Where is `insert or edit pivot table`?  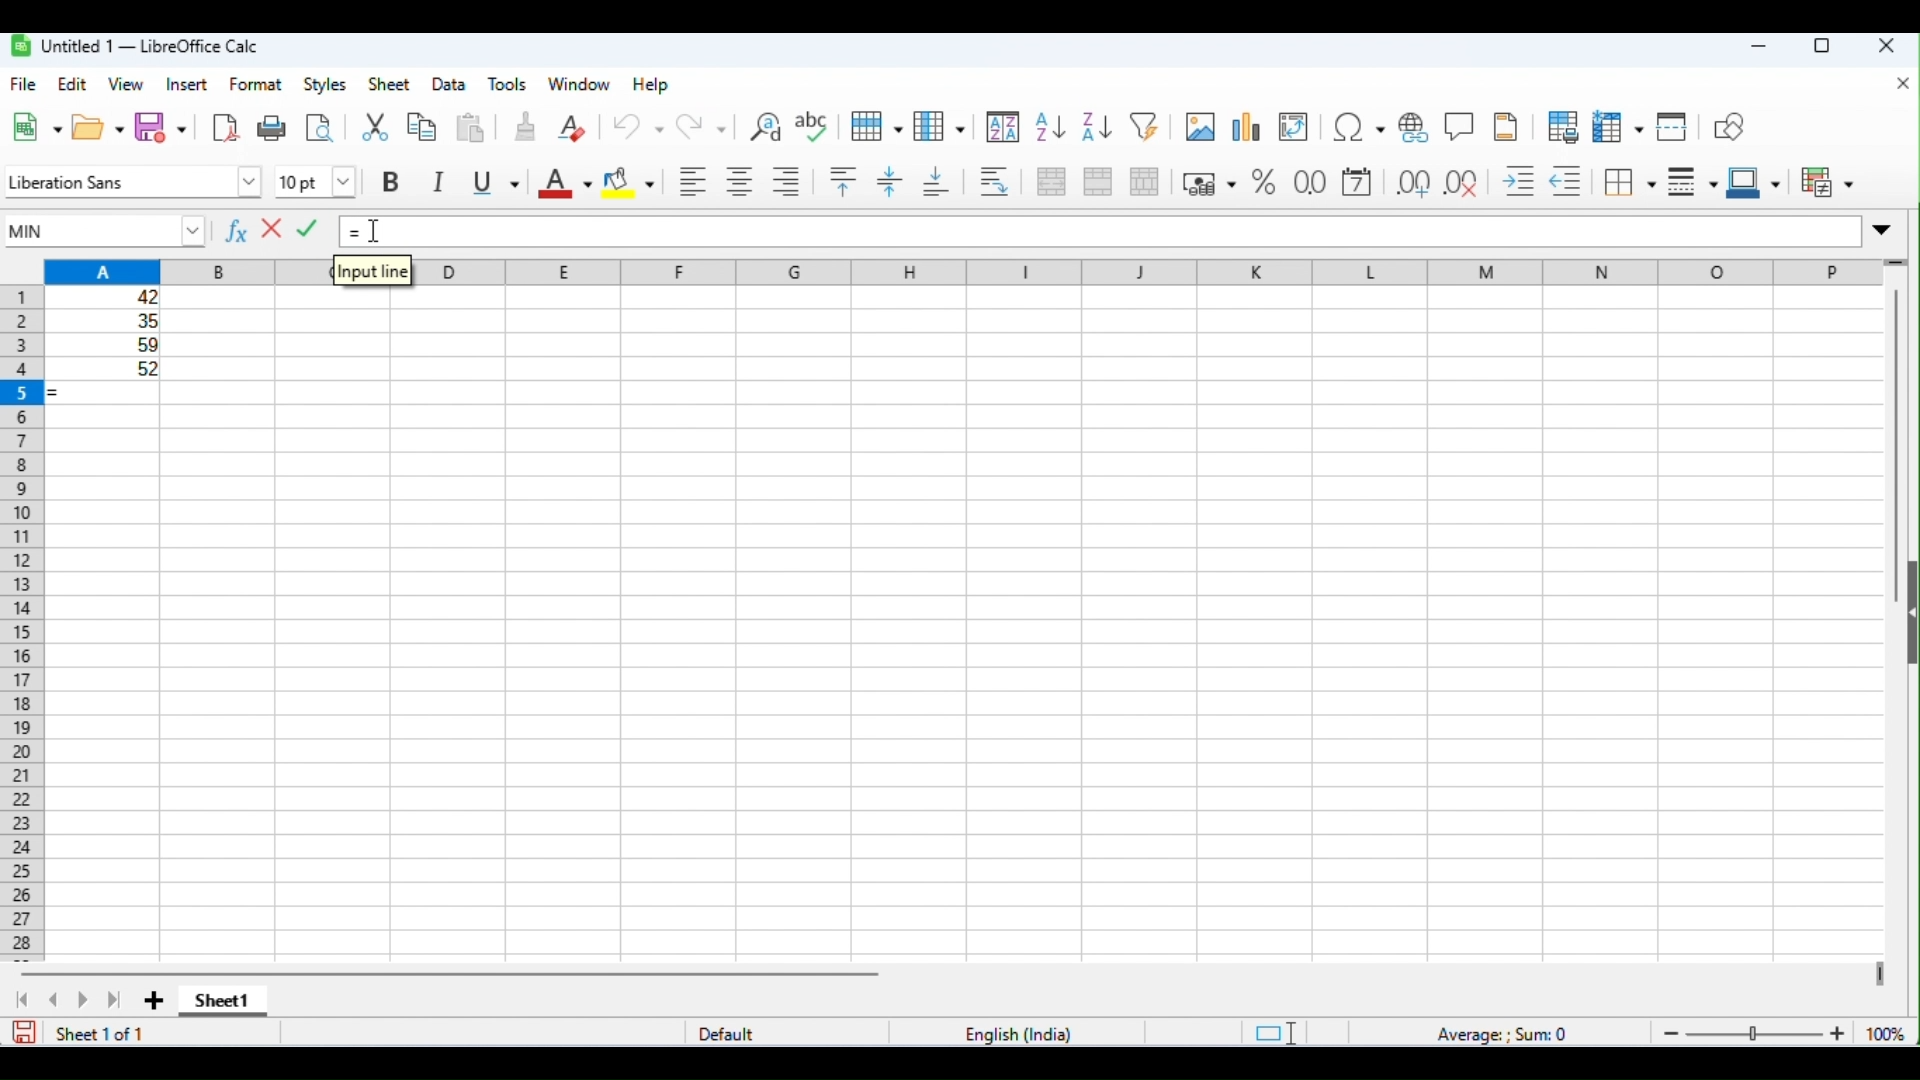 insert or edit pivot table is located at coordinates (1294, 127).